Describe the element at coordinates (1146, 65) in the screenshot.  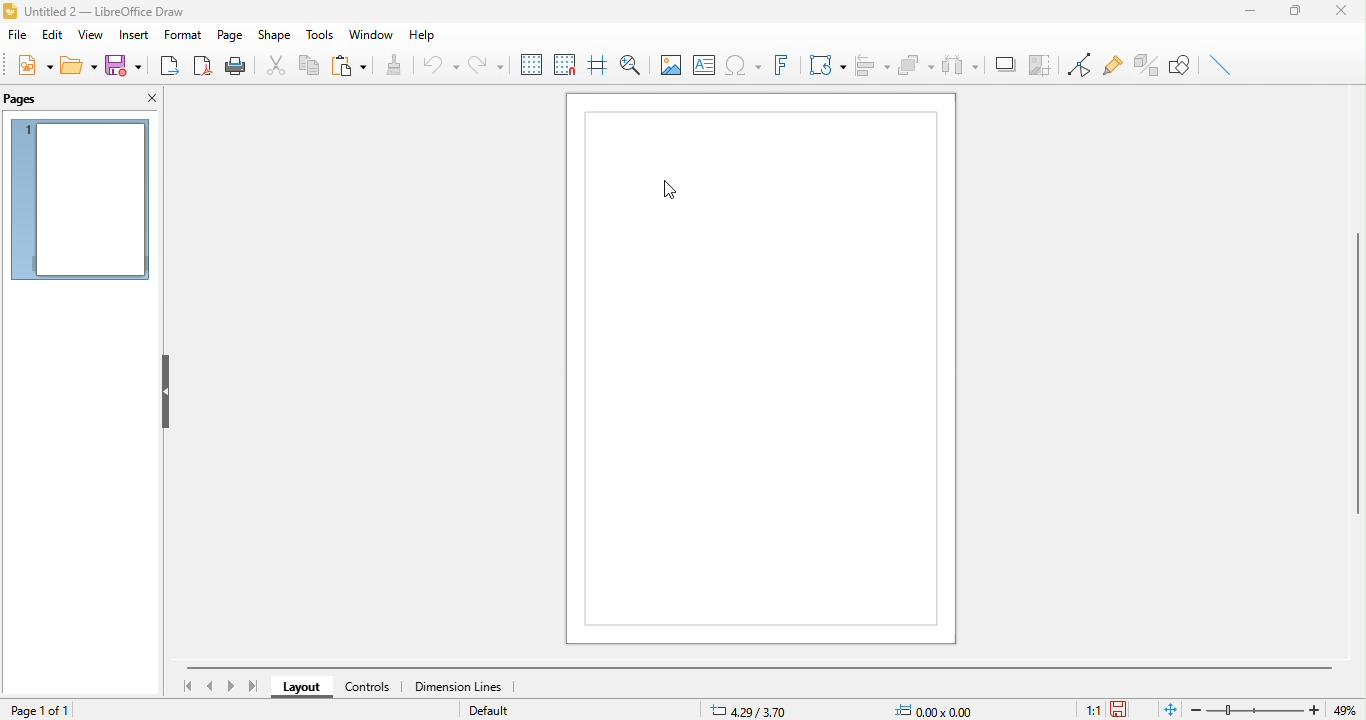
I see `toggle extrusion` at that location.